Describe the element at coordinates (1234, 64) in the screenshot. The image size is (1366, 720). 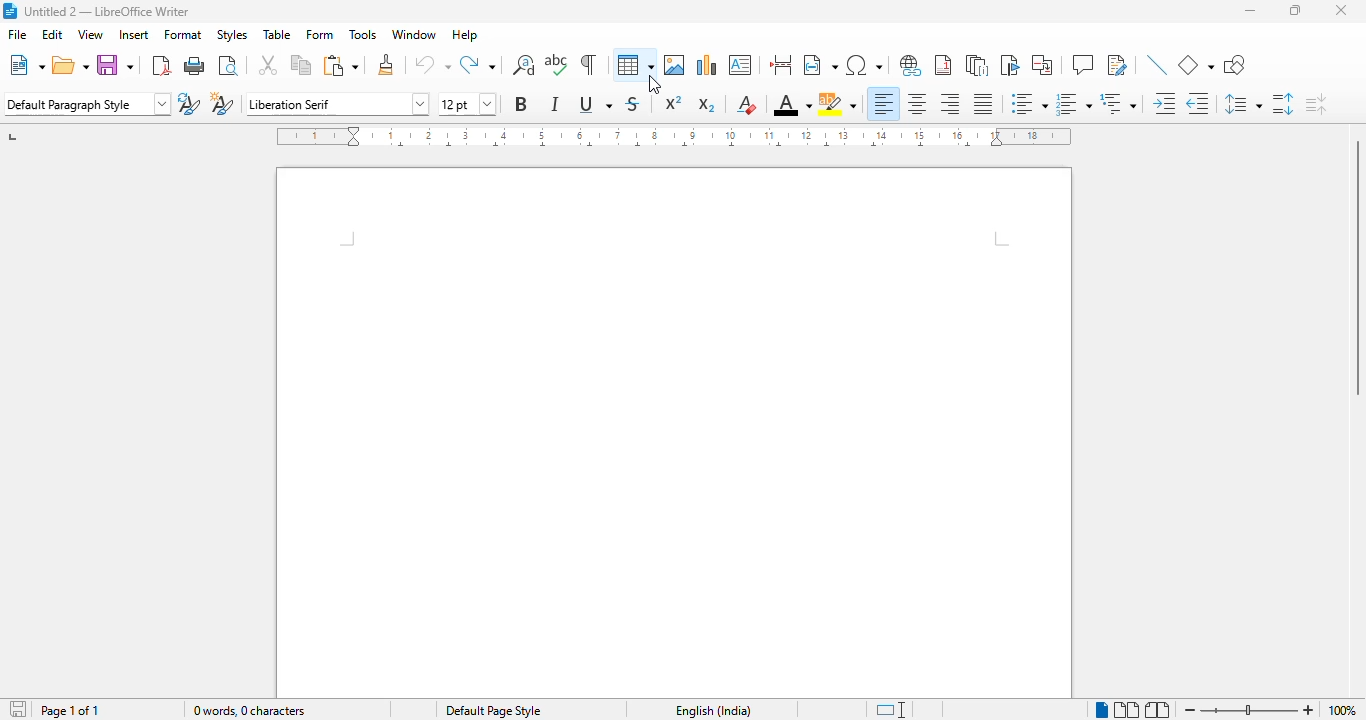
I see `show draw functions` at that location.